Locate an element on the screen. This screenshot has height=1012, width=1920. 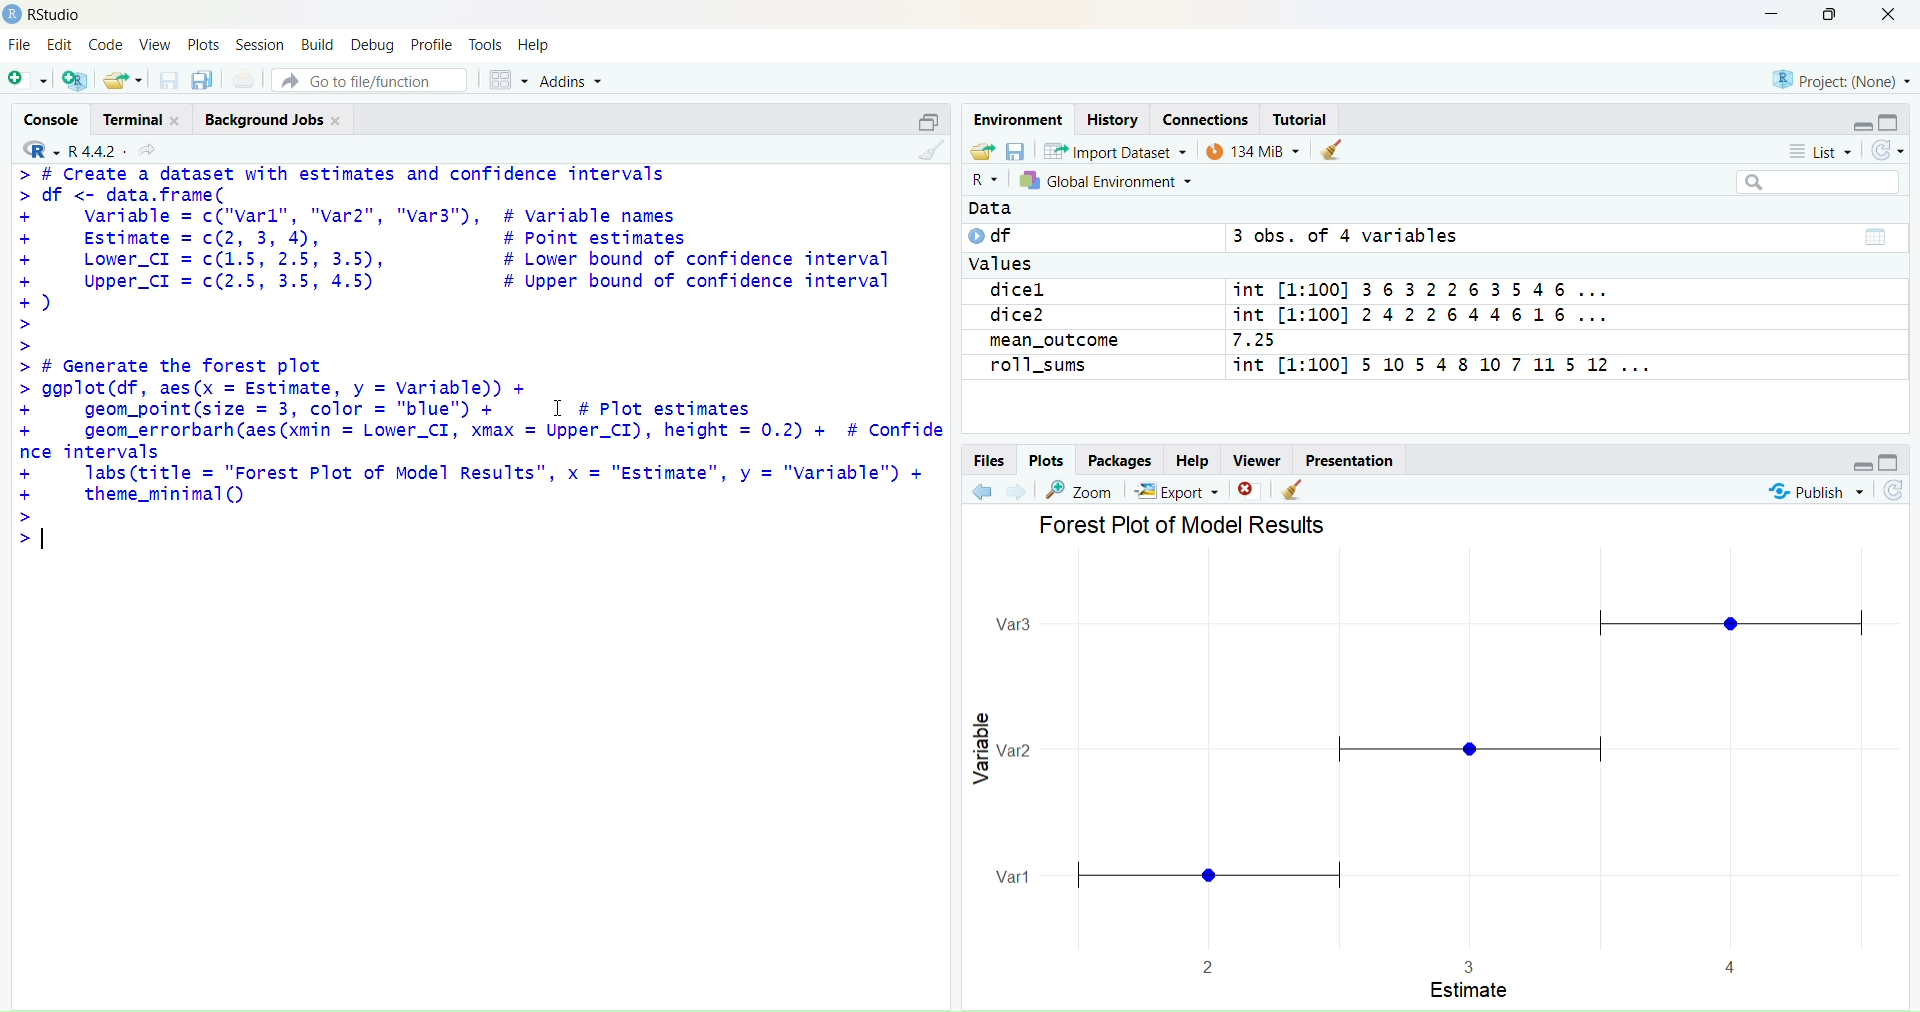
Forest Plot of Model Results is located at coordinates (1180, 529).